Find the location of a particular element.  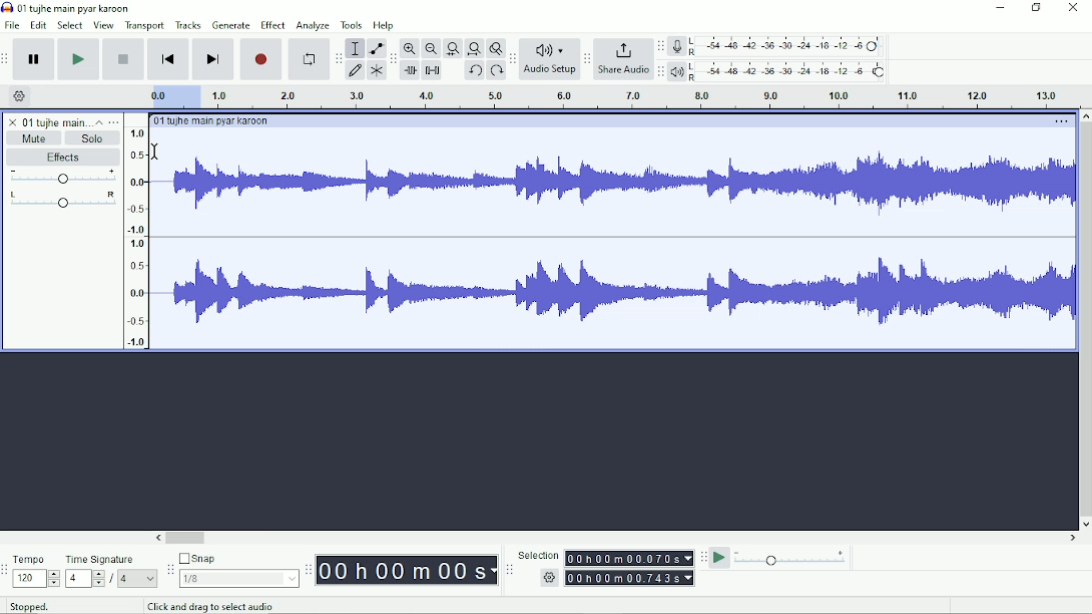

01 tujhe main pyar karoon is located at coordinates (78, 8).